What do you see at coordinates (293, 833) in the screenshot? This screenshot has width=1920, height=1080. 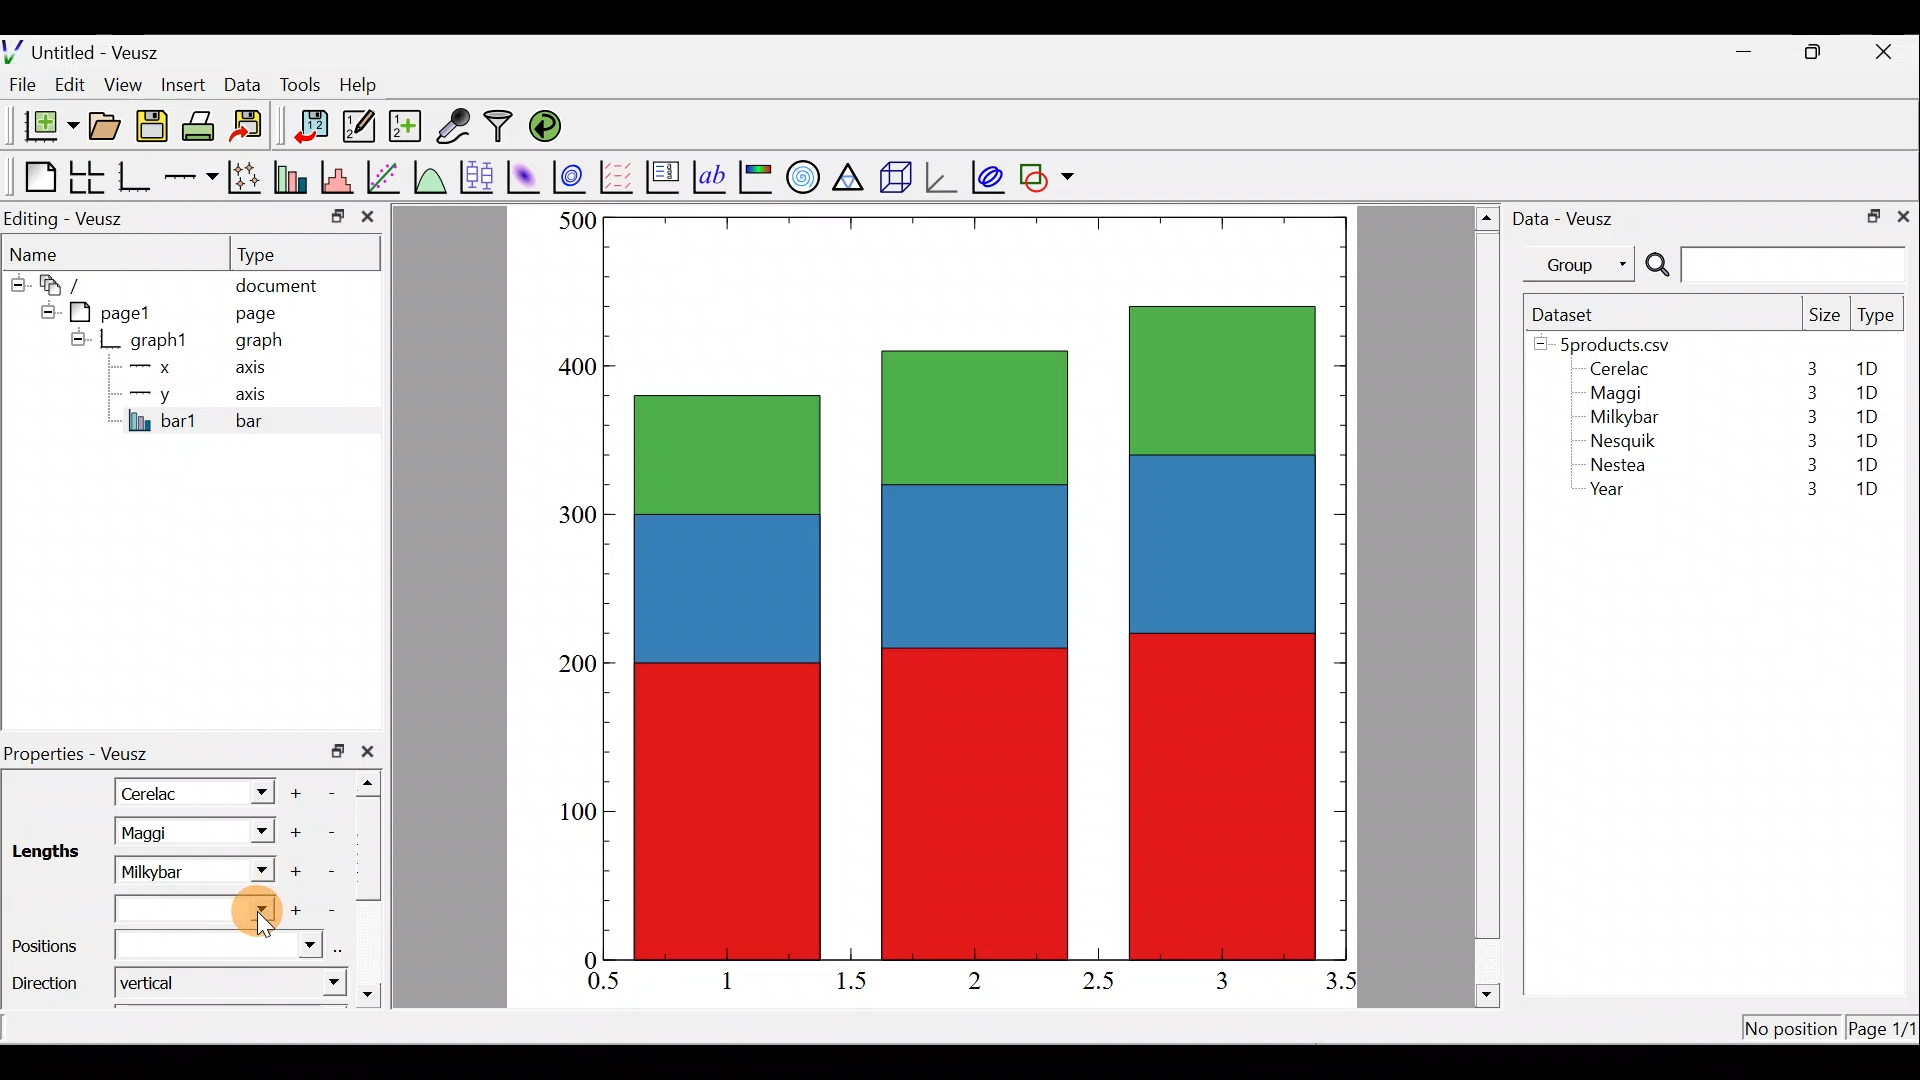 I see `Add another item` at bounding box center [293, 833].